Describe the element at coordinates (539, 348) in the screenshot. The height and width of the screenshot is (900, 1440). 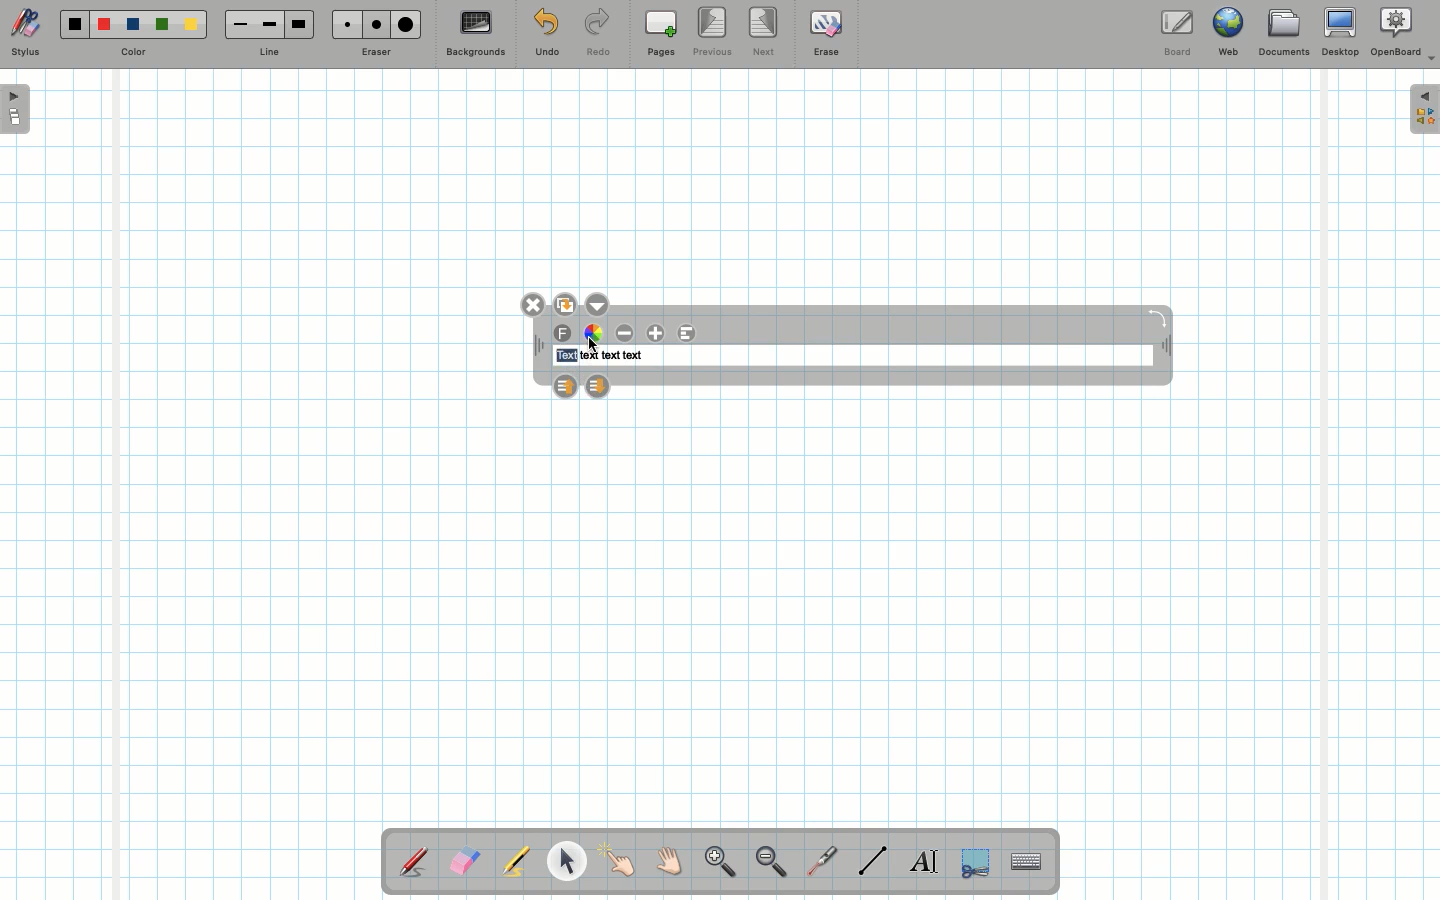
I see `Move` at that location.